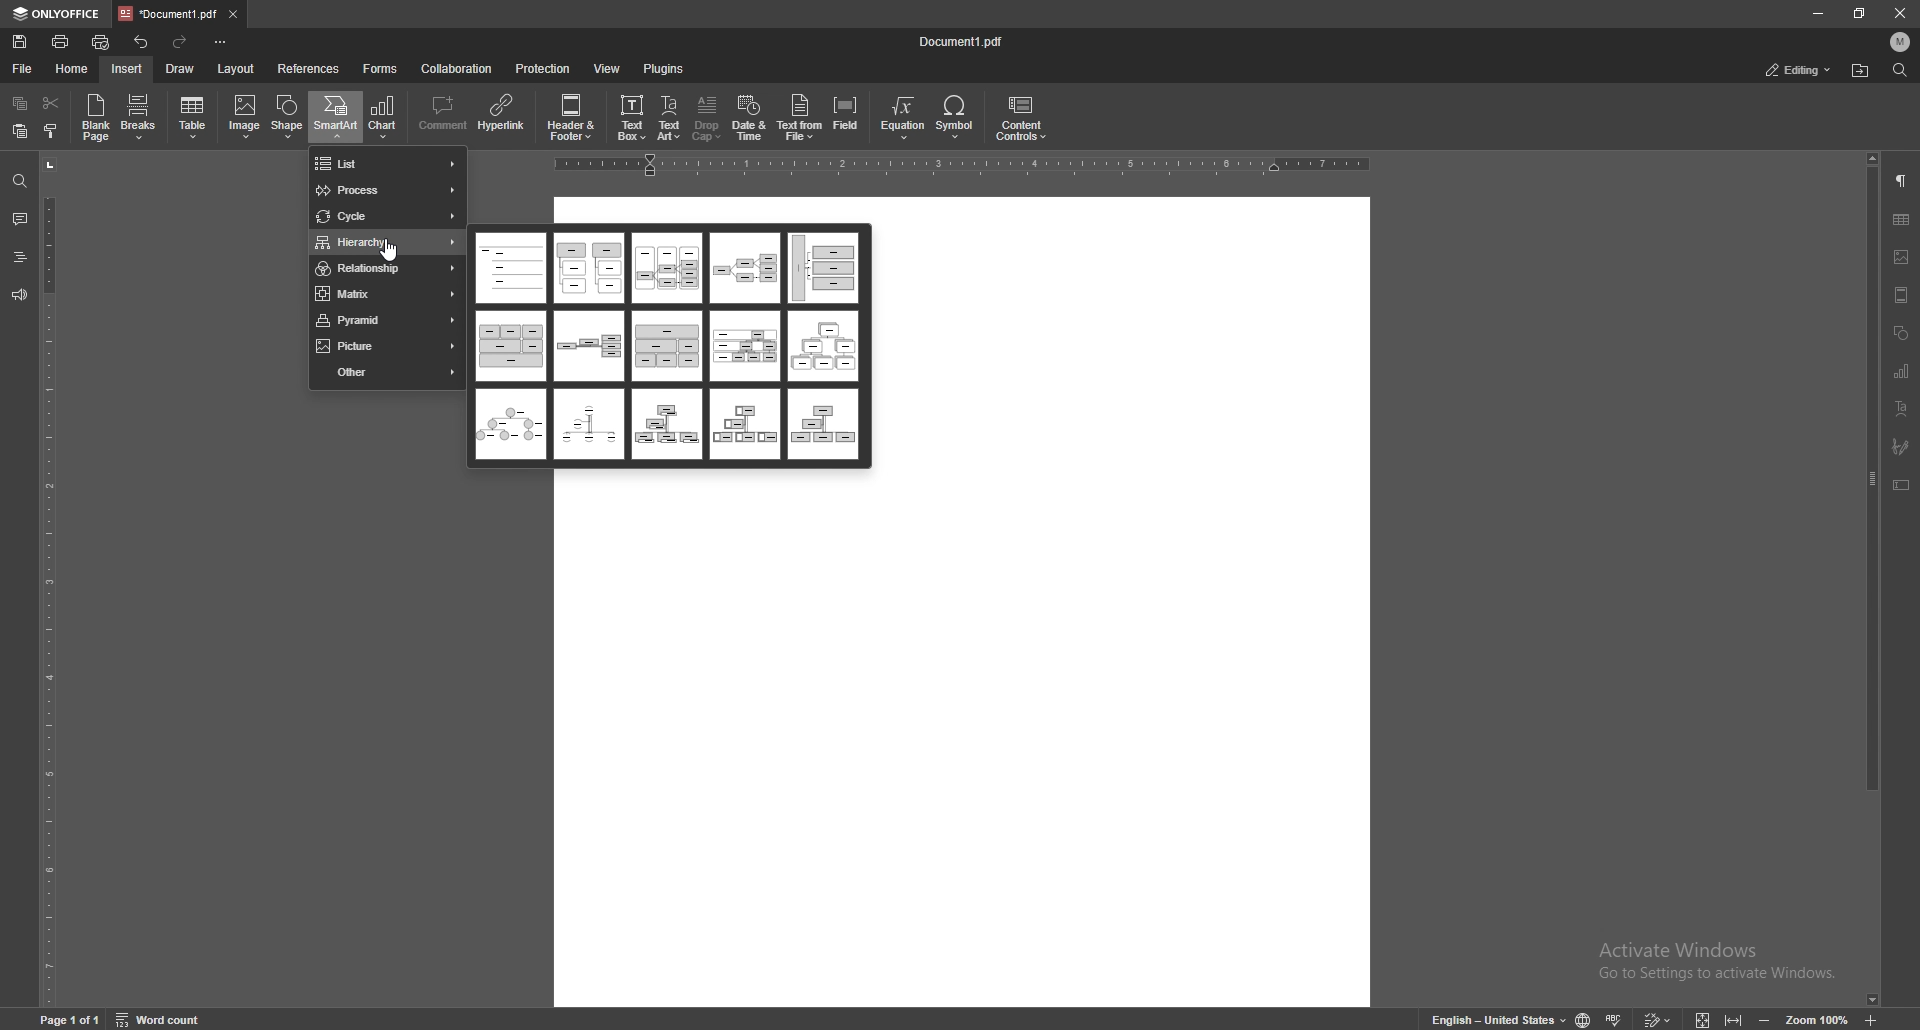  Describe the element at coordinates (1902, 332) in the screenshot. I see `shapes` at that location.